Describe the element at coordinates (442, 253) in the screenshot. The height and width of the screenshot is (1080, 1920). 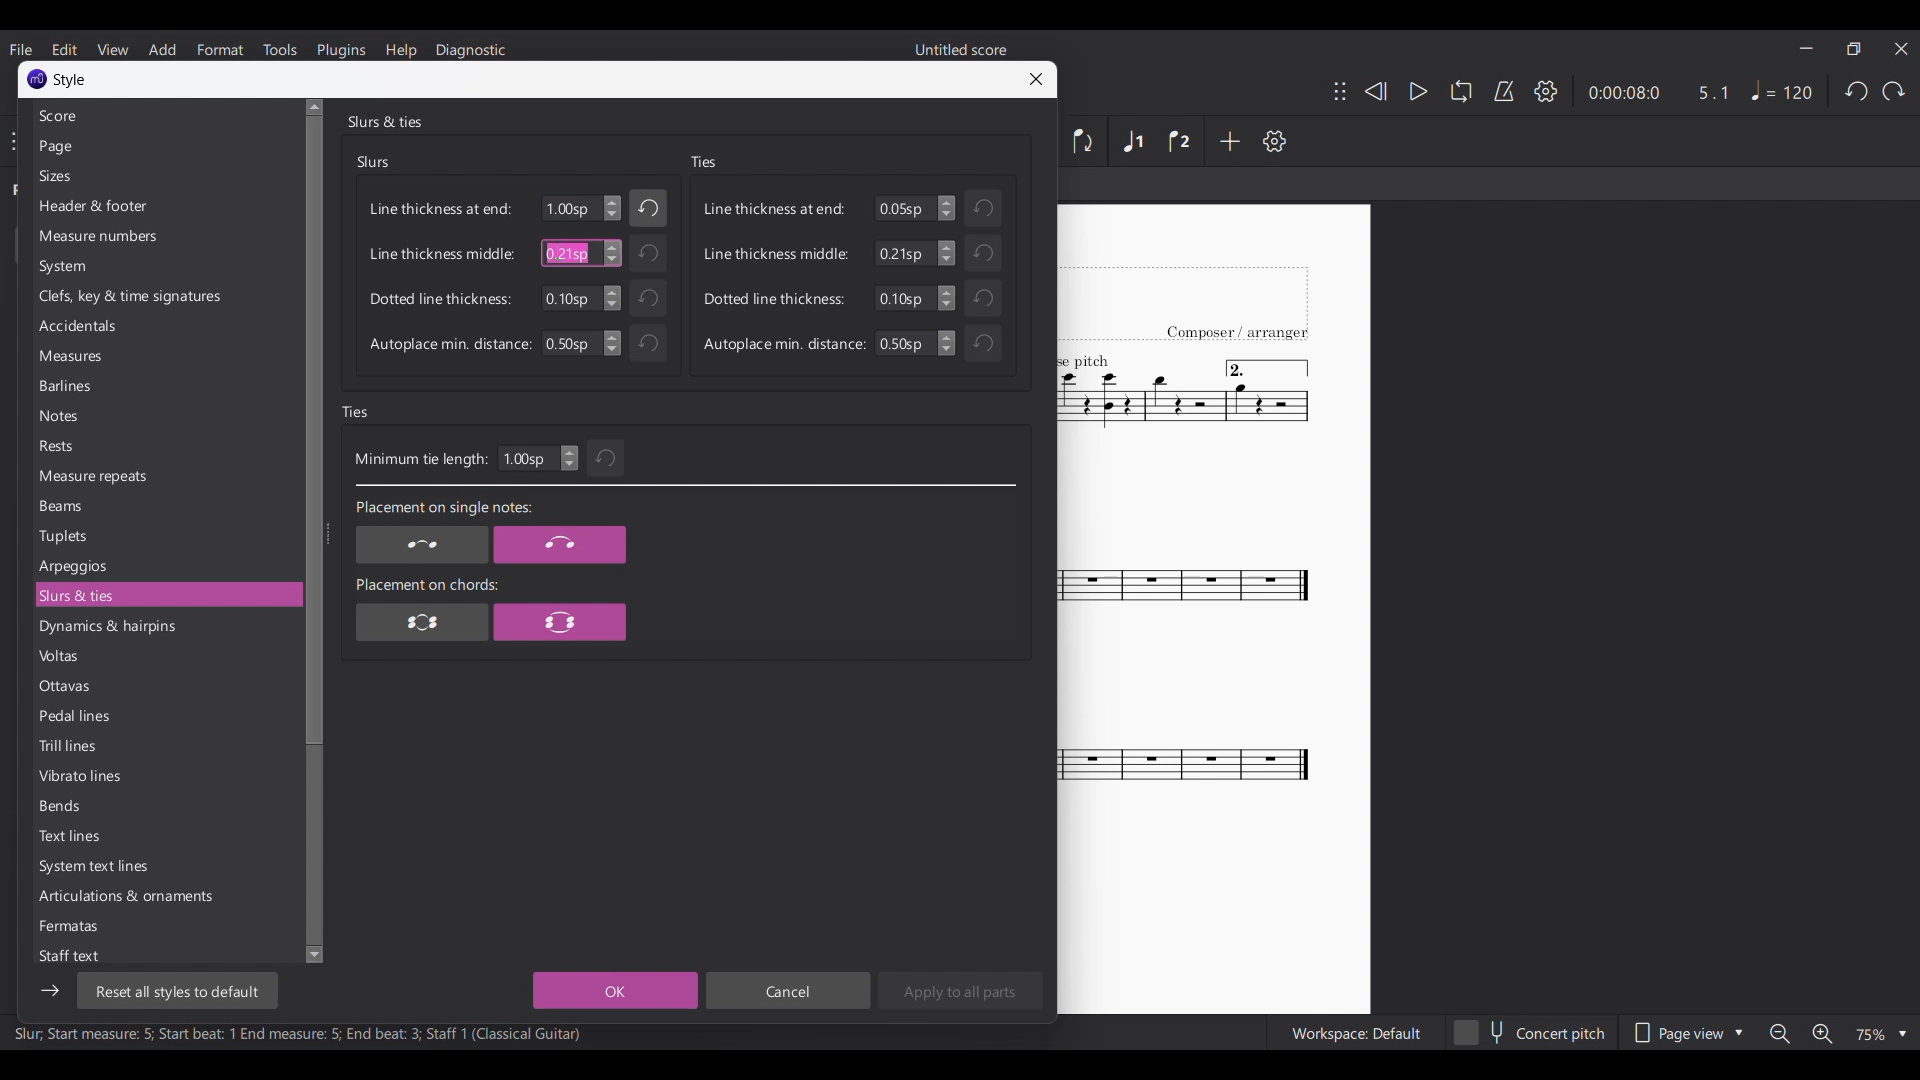
I see `Line thickness middle` at that location.